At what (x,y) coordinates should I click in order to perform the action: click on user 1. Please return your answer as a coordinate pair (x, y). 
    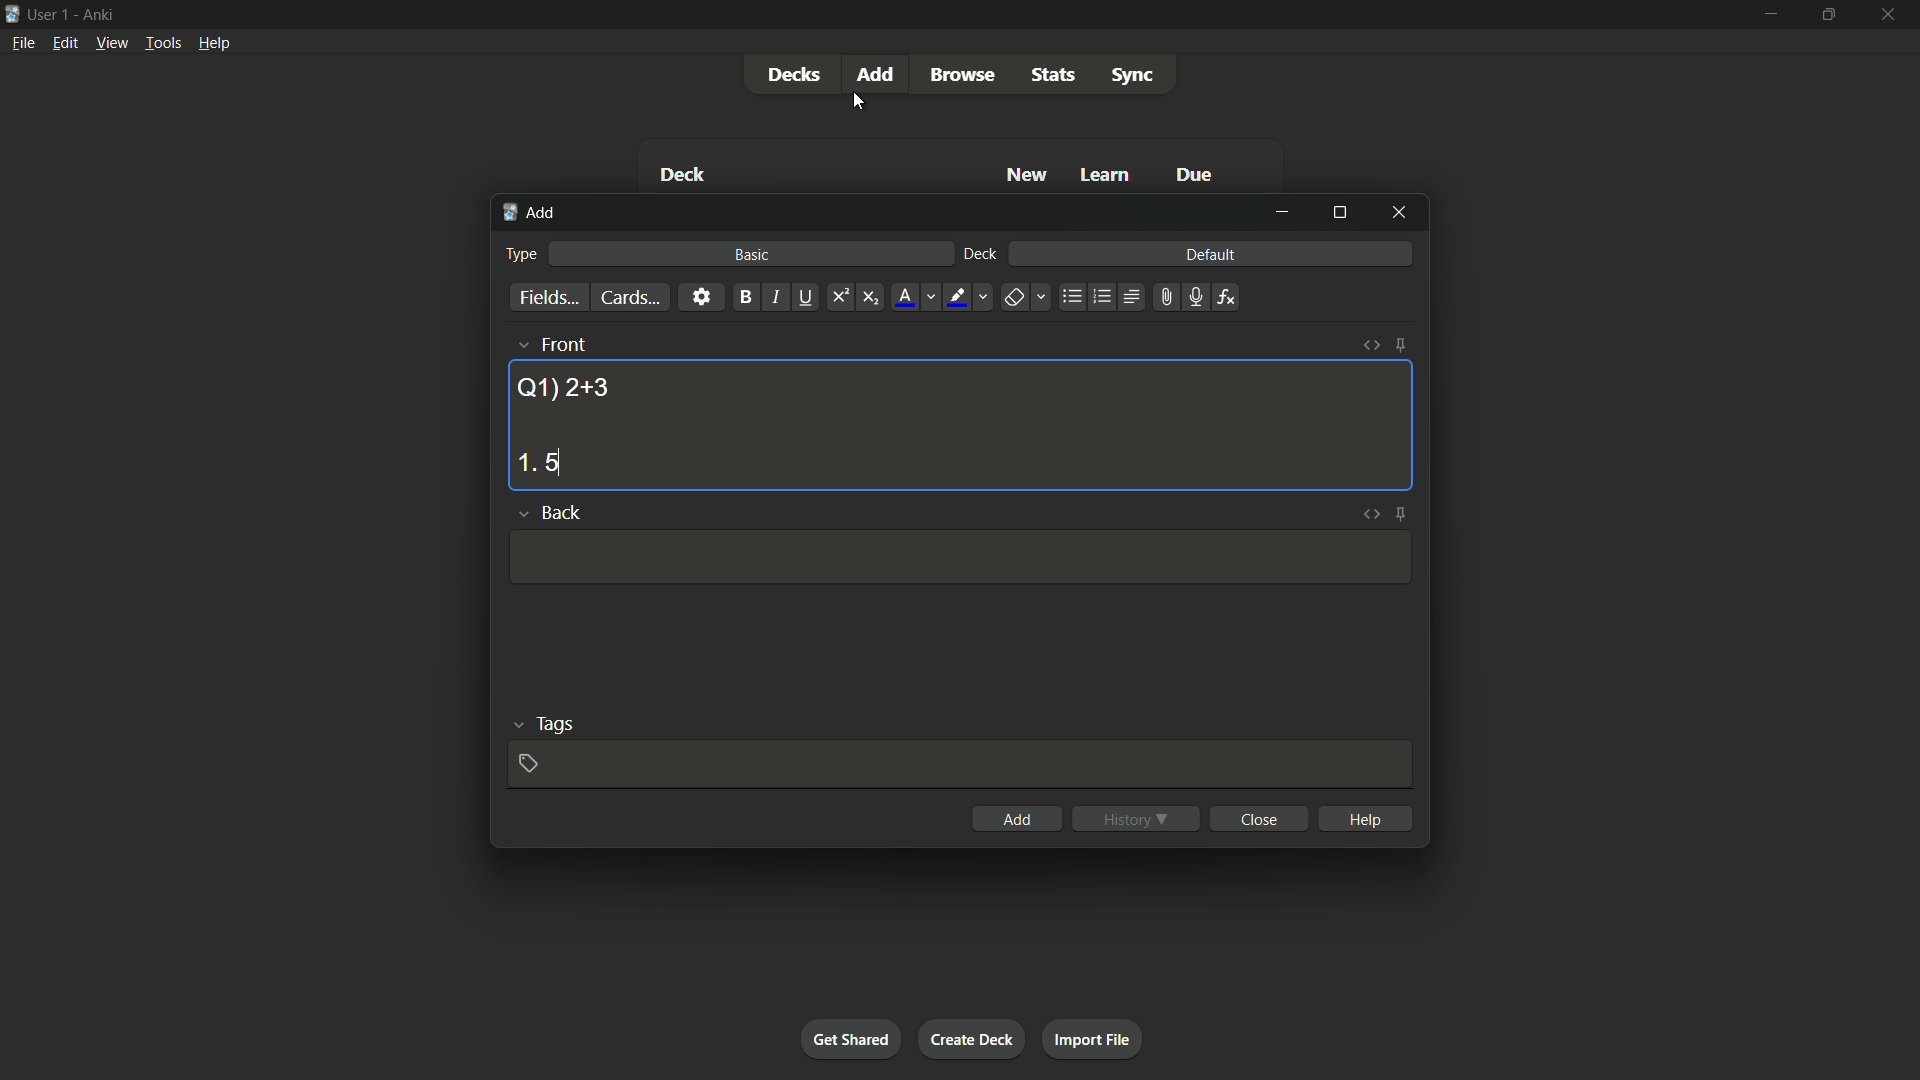
    Looking at the image, I should click on (49, 11).